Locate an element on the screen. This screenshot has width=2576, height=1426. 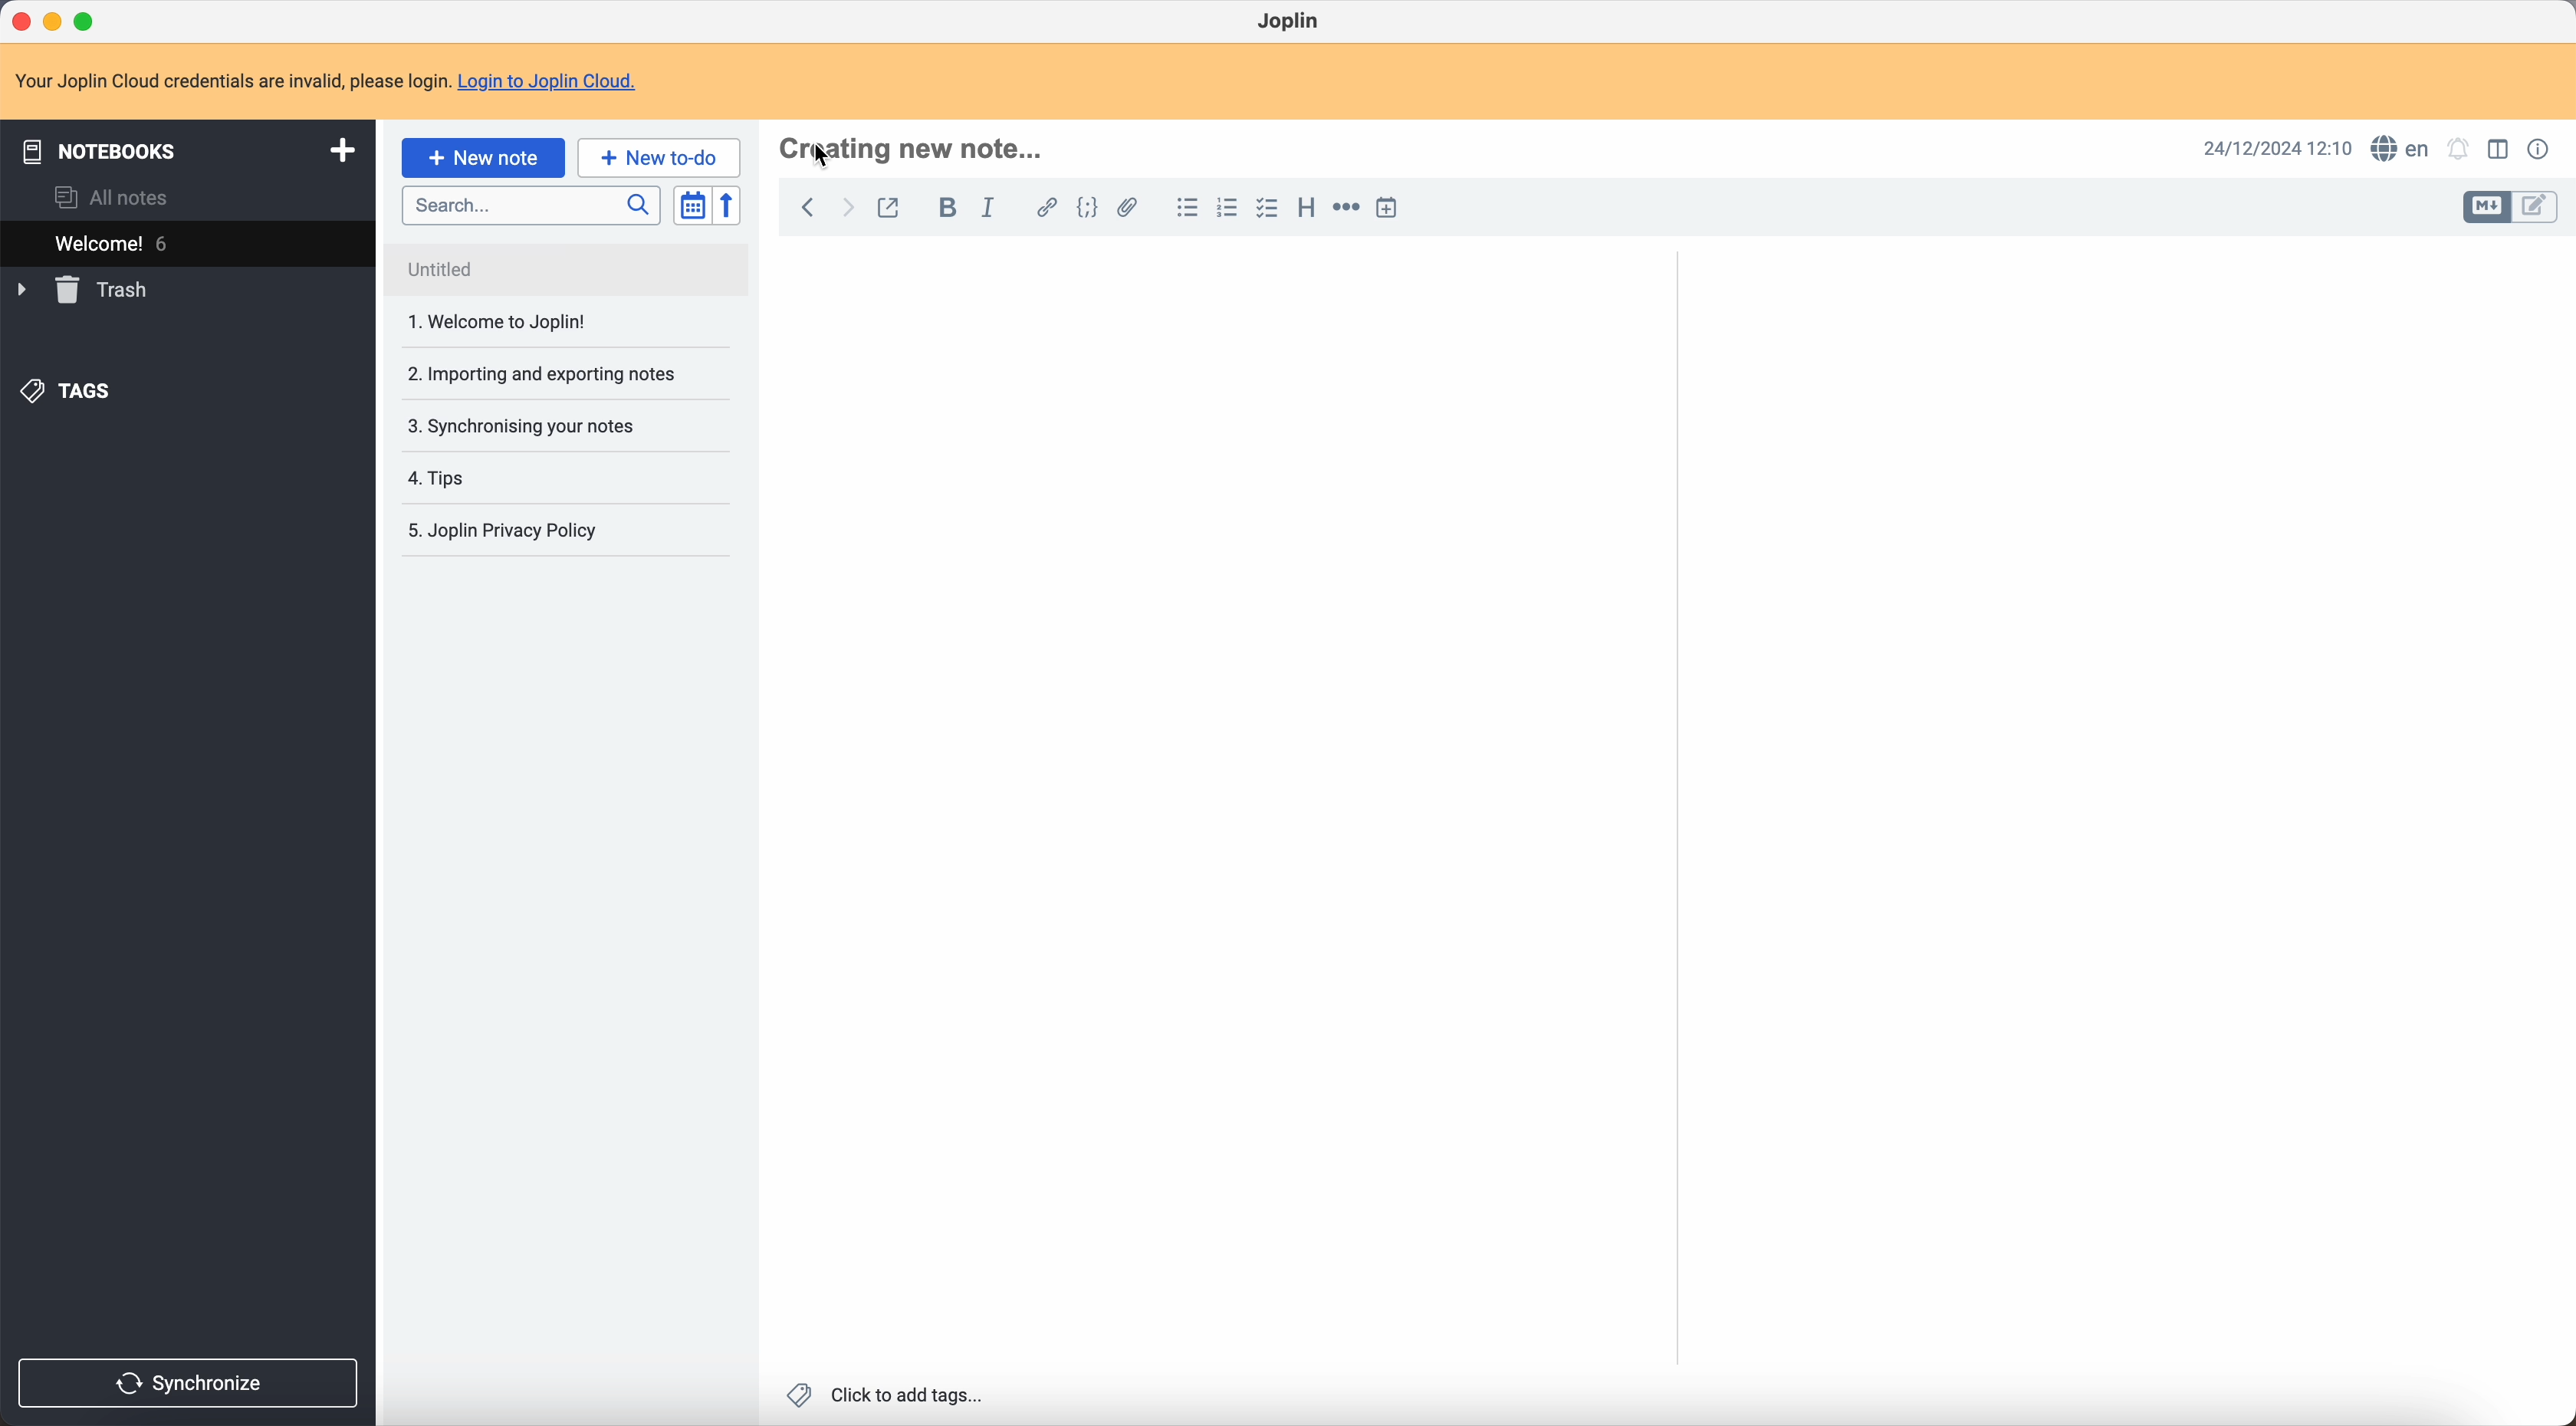
notebooks is located at coordinates (185, 148).